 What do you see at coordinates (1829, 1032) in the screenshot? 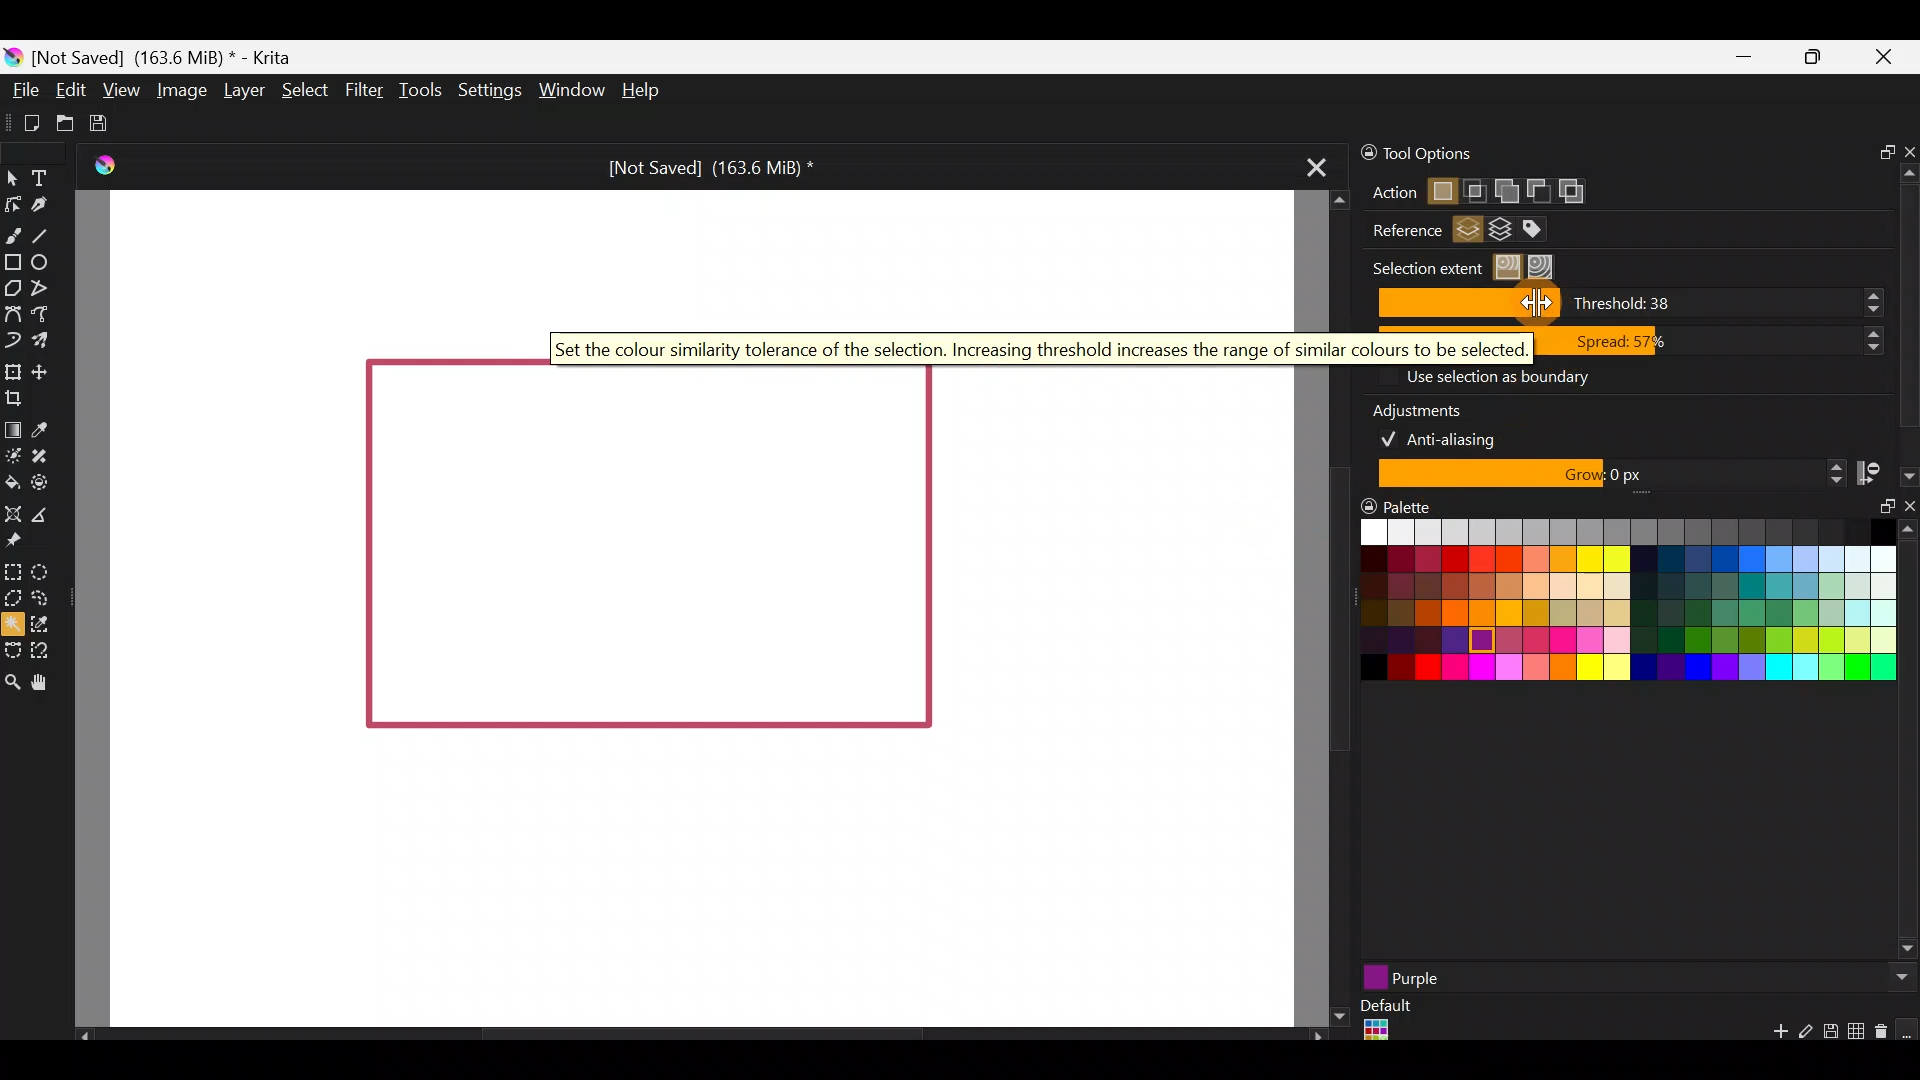
I see `Save palette explicitly` at bounding box center [1829, 1032].